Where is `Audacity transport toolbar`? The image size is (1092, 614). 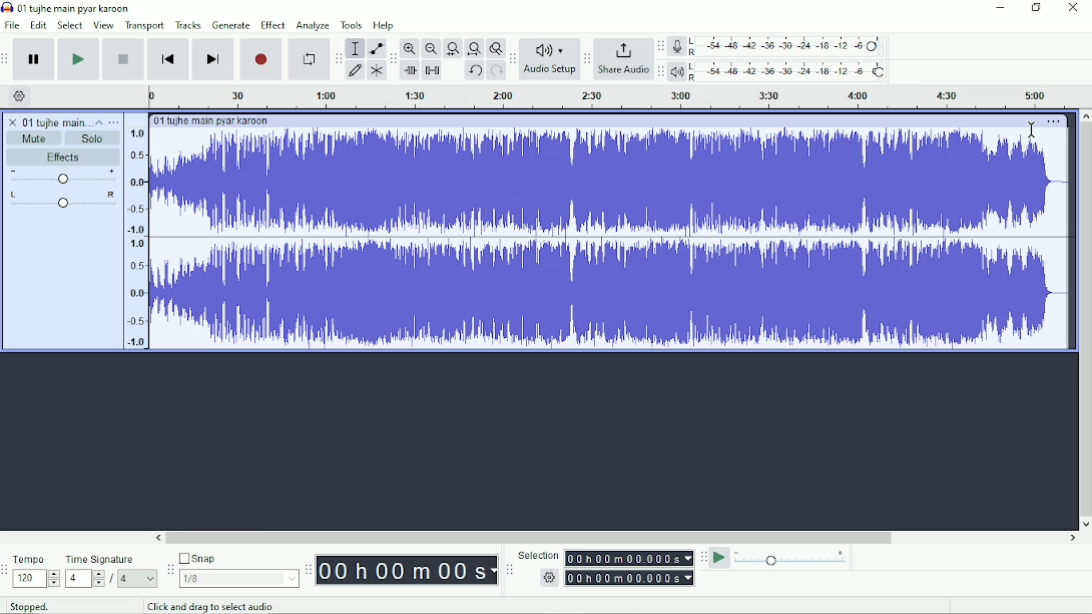
Audacity transport toolbar is located at coordinates (7, 59).